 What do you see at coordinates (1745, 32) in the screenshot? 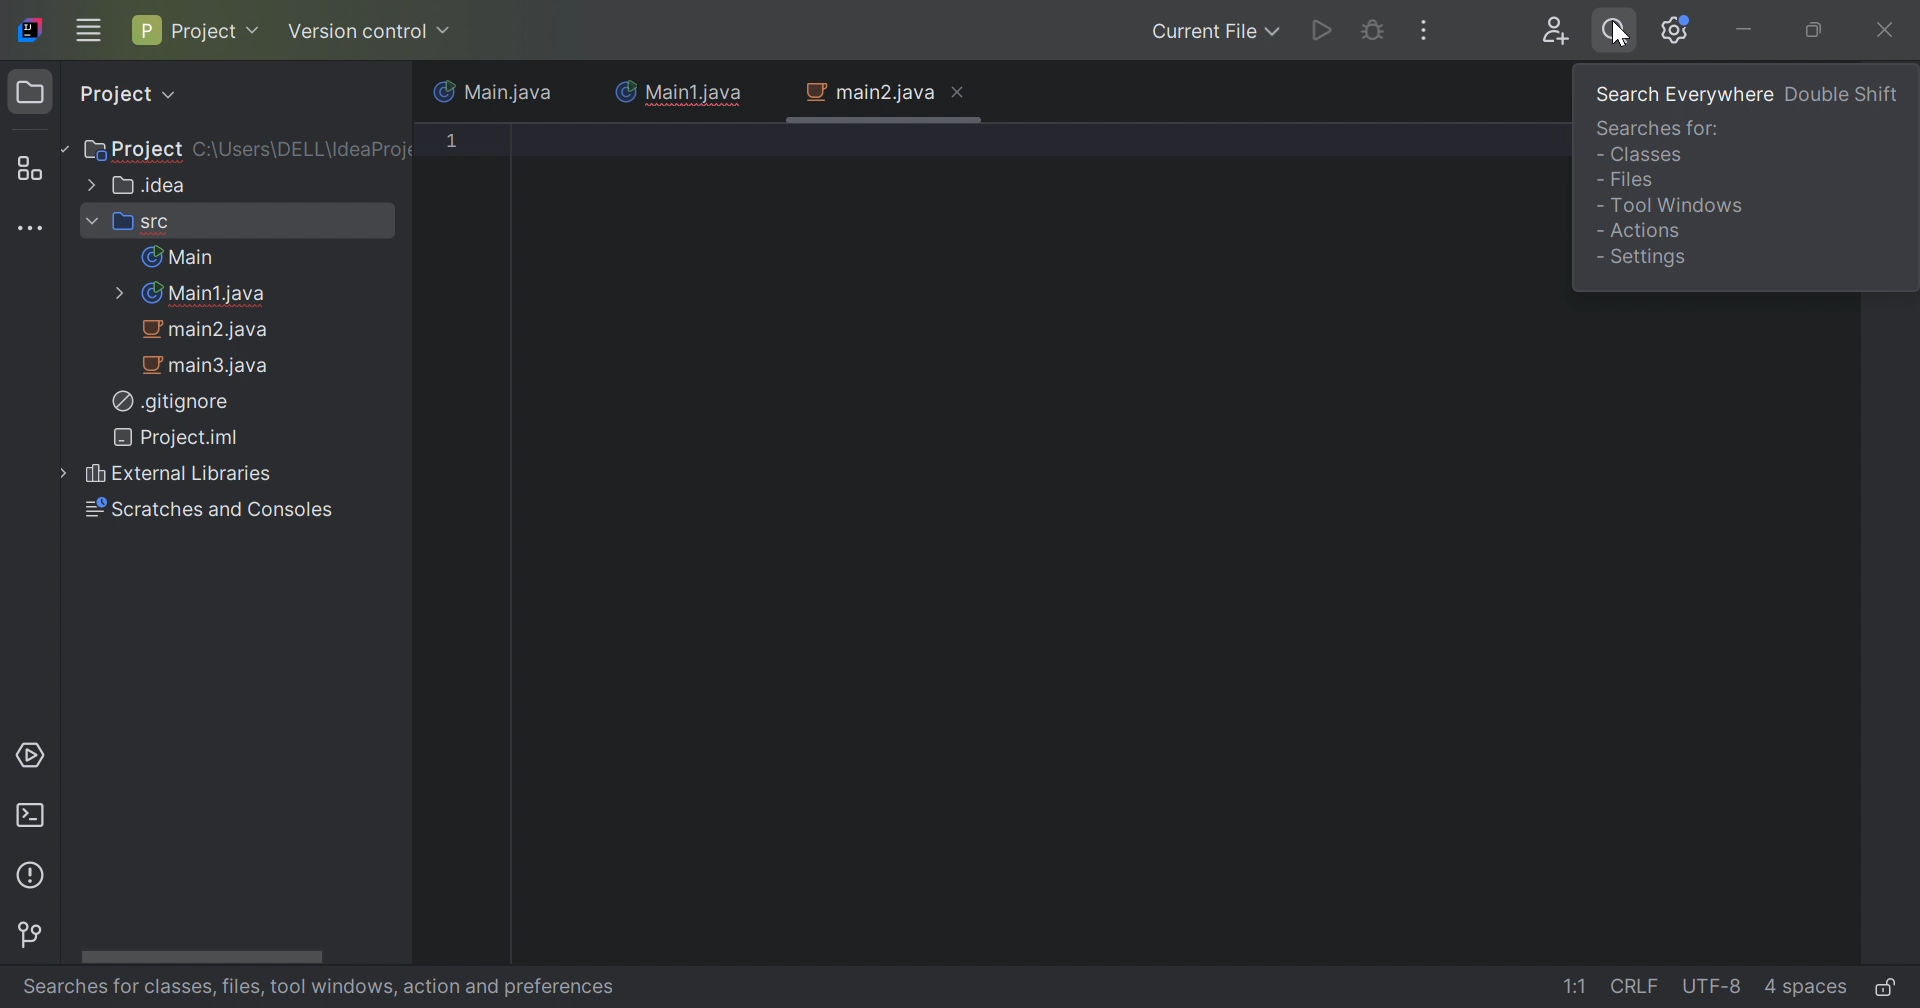
I see `Minimize` at bounding box center [1745, 32].